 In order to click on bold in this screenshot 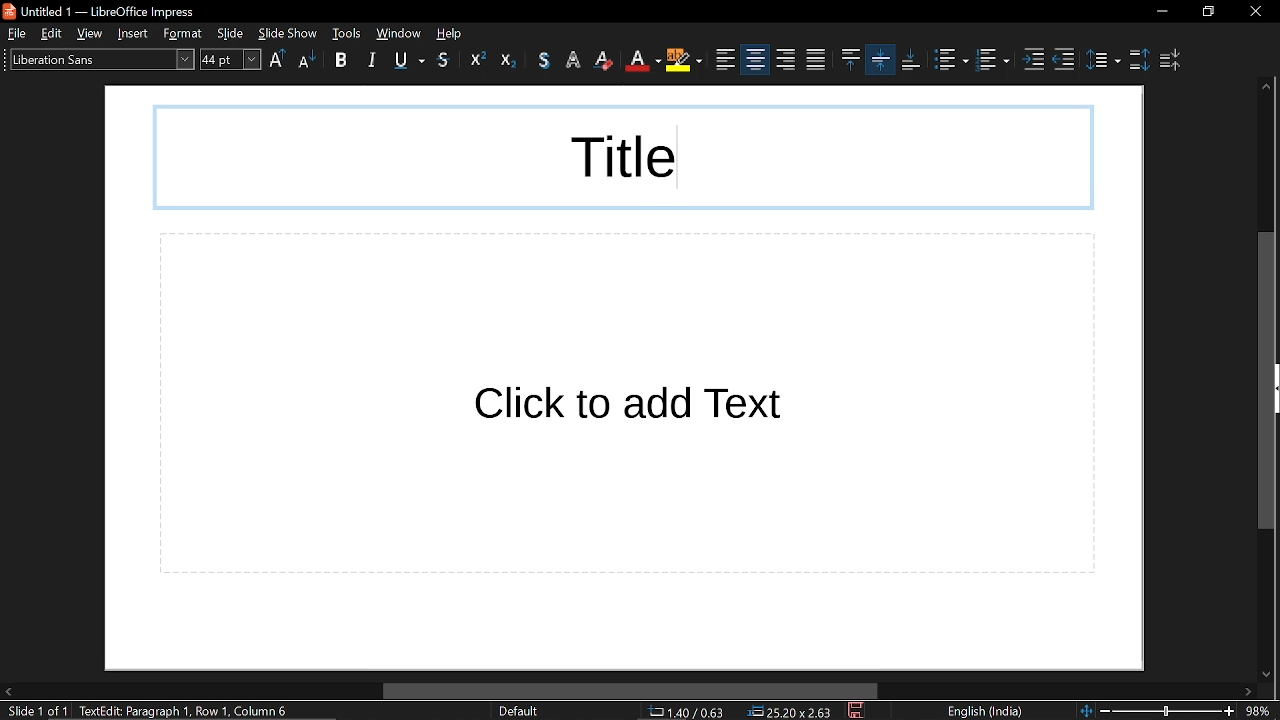, I will do `click(341, 62)`.